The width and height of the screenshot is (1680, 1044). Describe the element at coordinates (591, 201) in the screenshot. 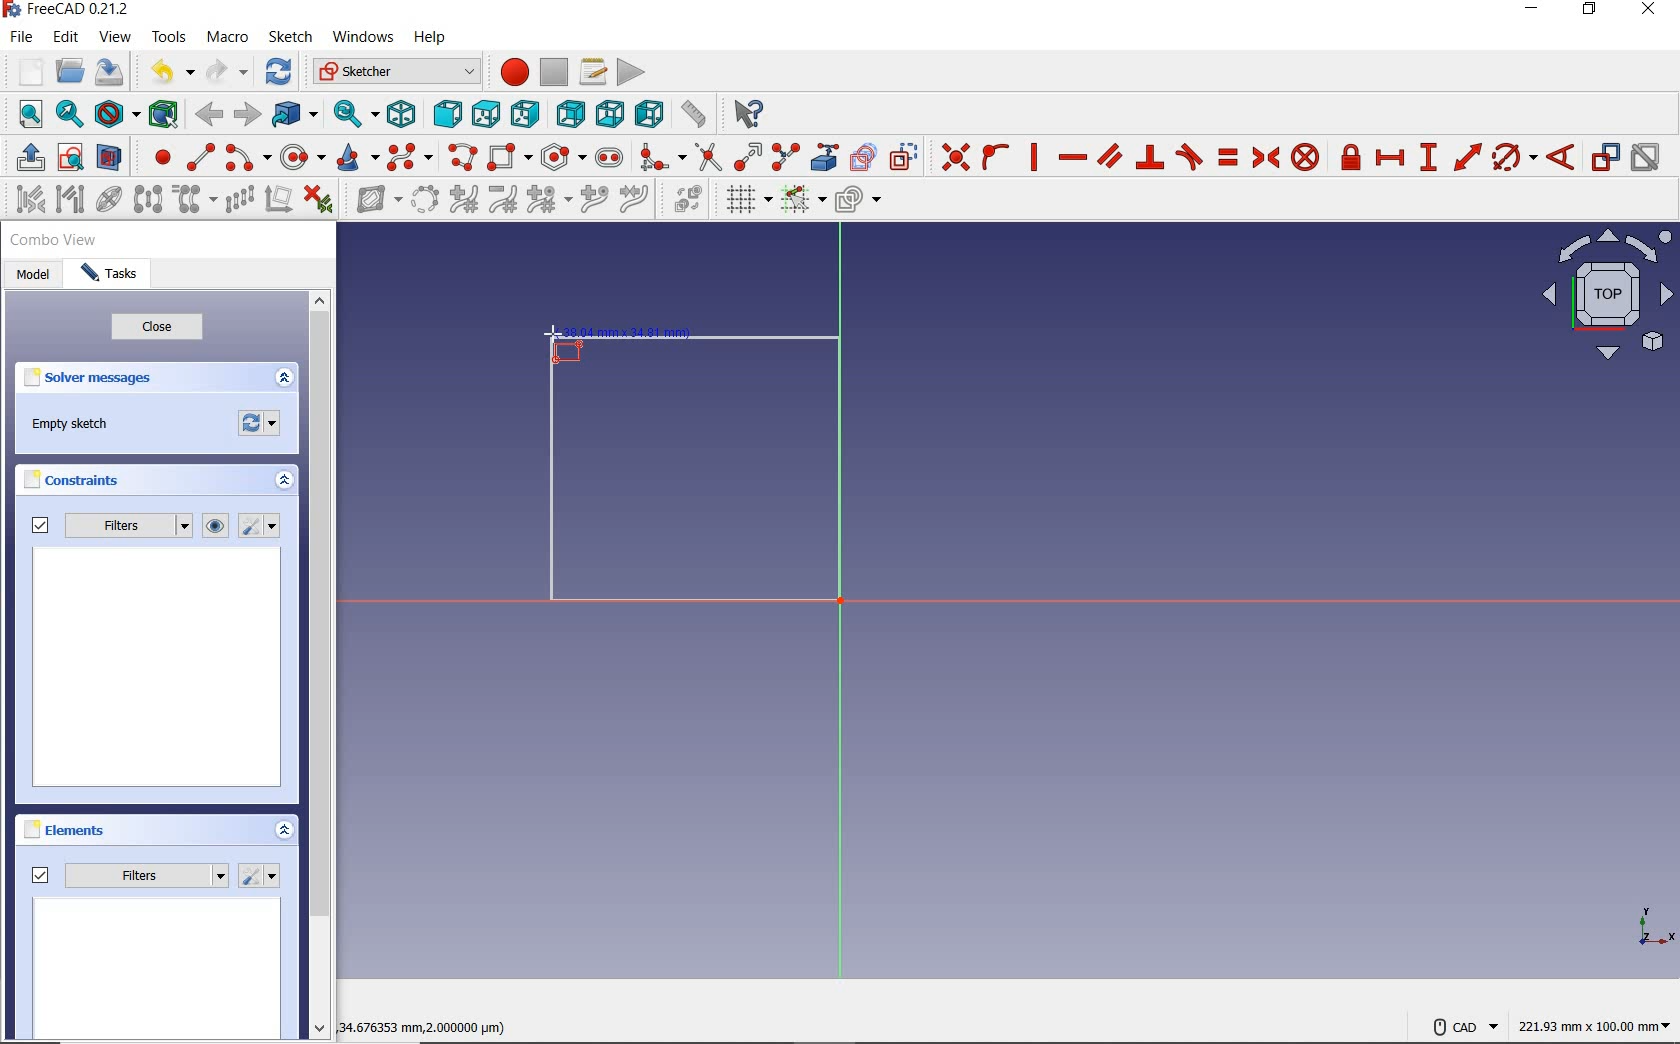

I see `increase B-Spline degree` at that location.